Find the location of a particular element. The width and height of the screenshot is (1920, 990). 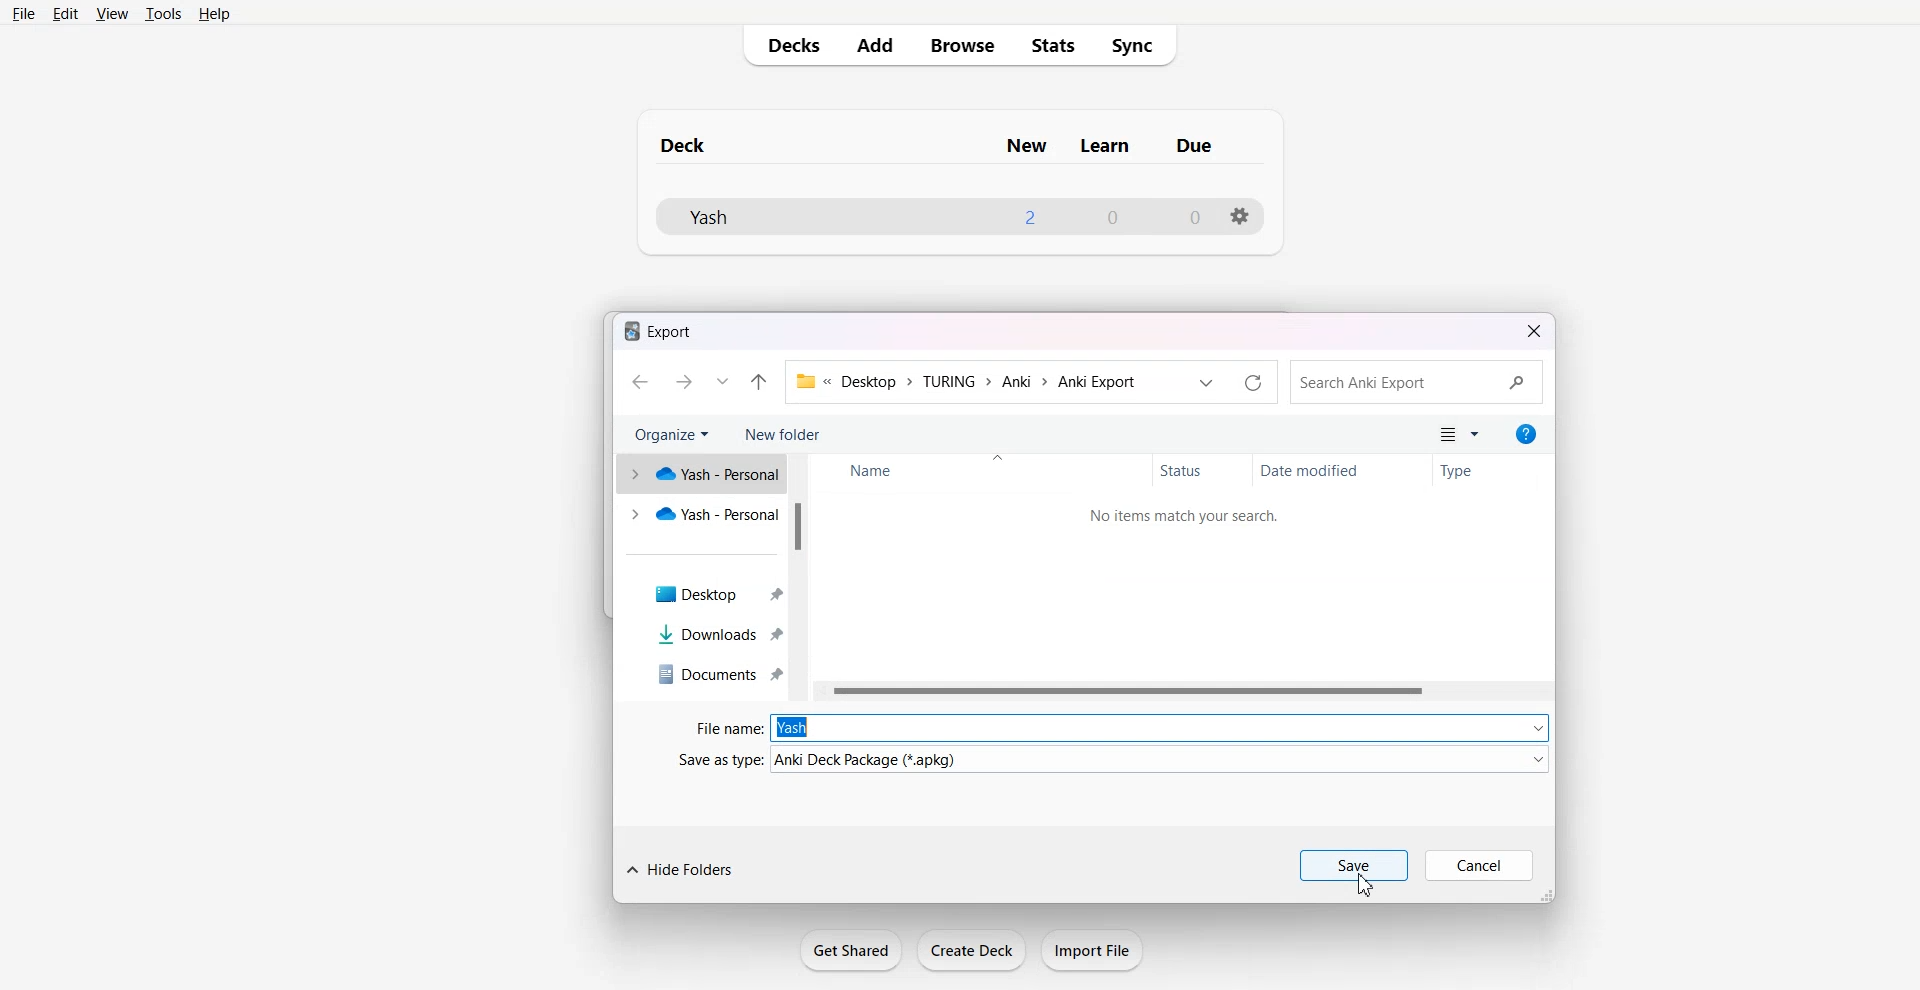

0 is located at coordinates (1114, 218).